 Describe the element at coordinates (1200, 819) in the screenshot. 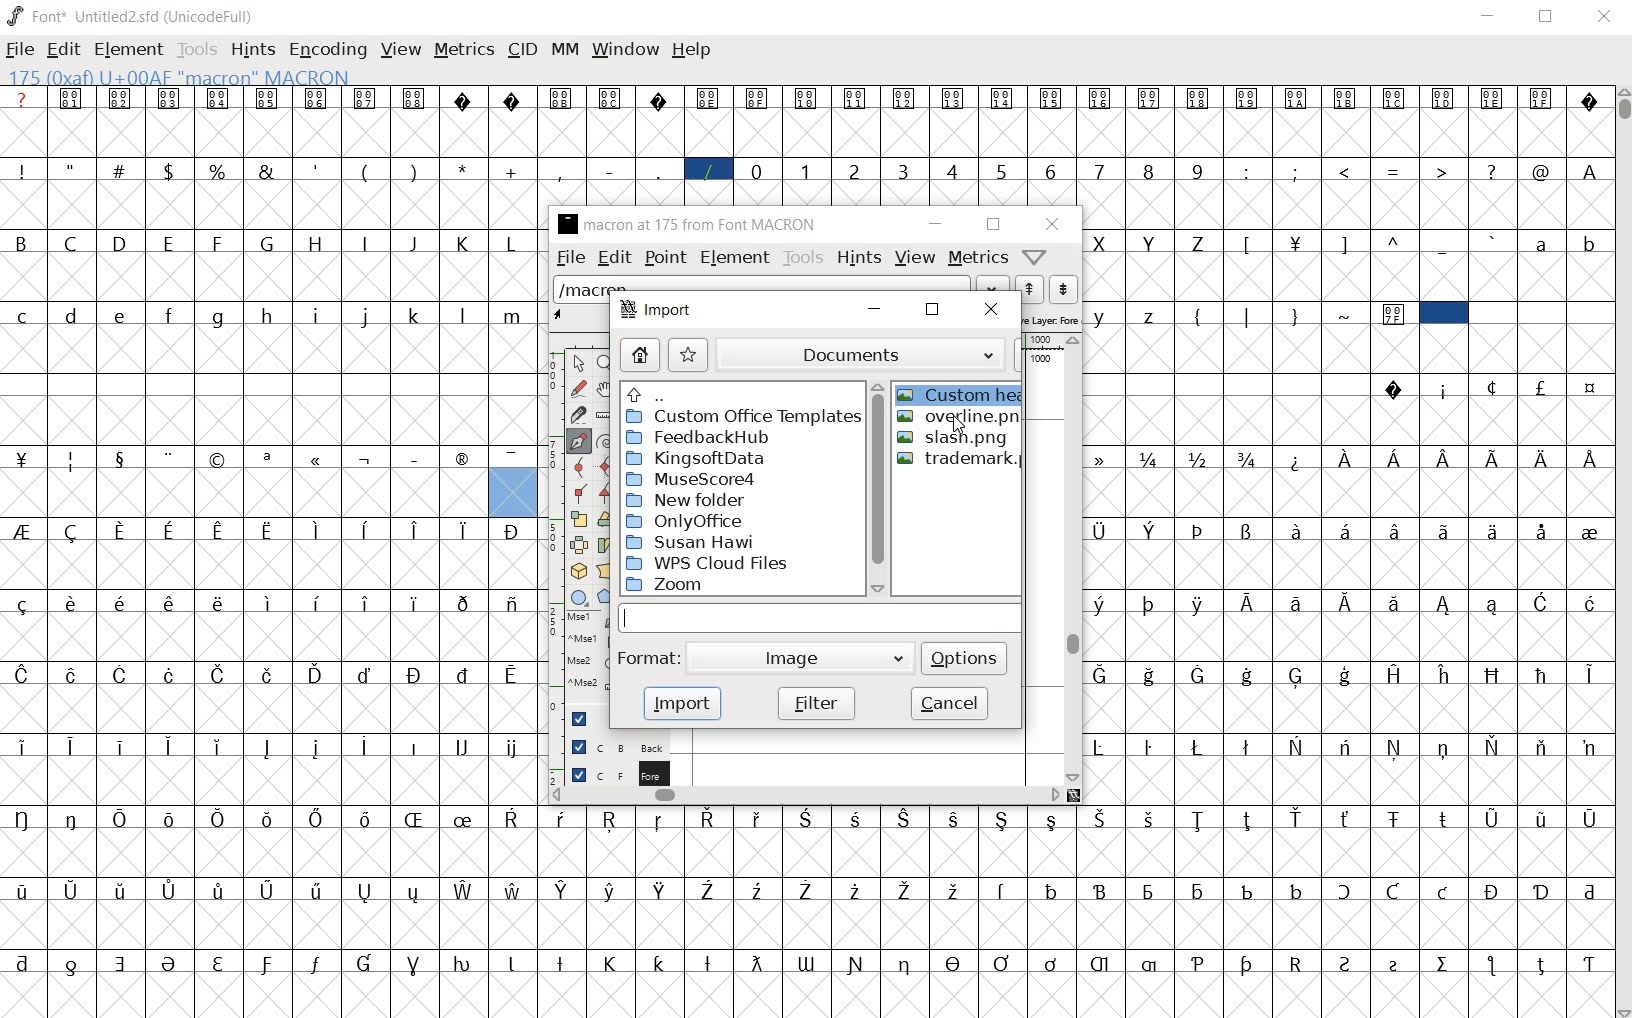

I see `Symbol` at that location.